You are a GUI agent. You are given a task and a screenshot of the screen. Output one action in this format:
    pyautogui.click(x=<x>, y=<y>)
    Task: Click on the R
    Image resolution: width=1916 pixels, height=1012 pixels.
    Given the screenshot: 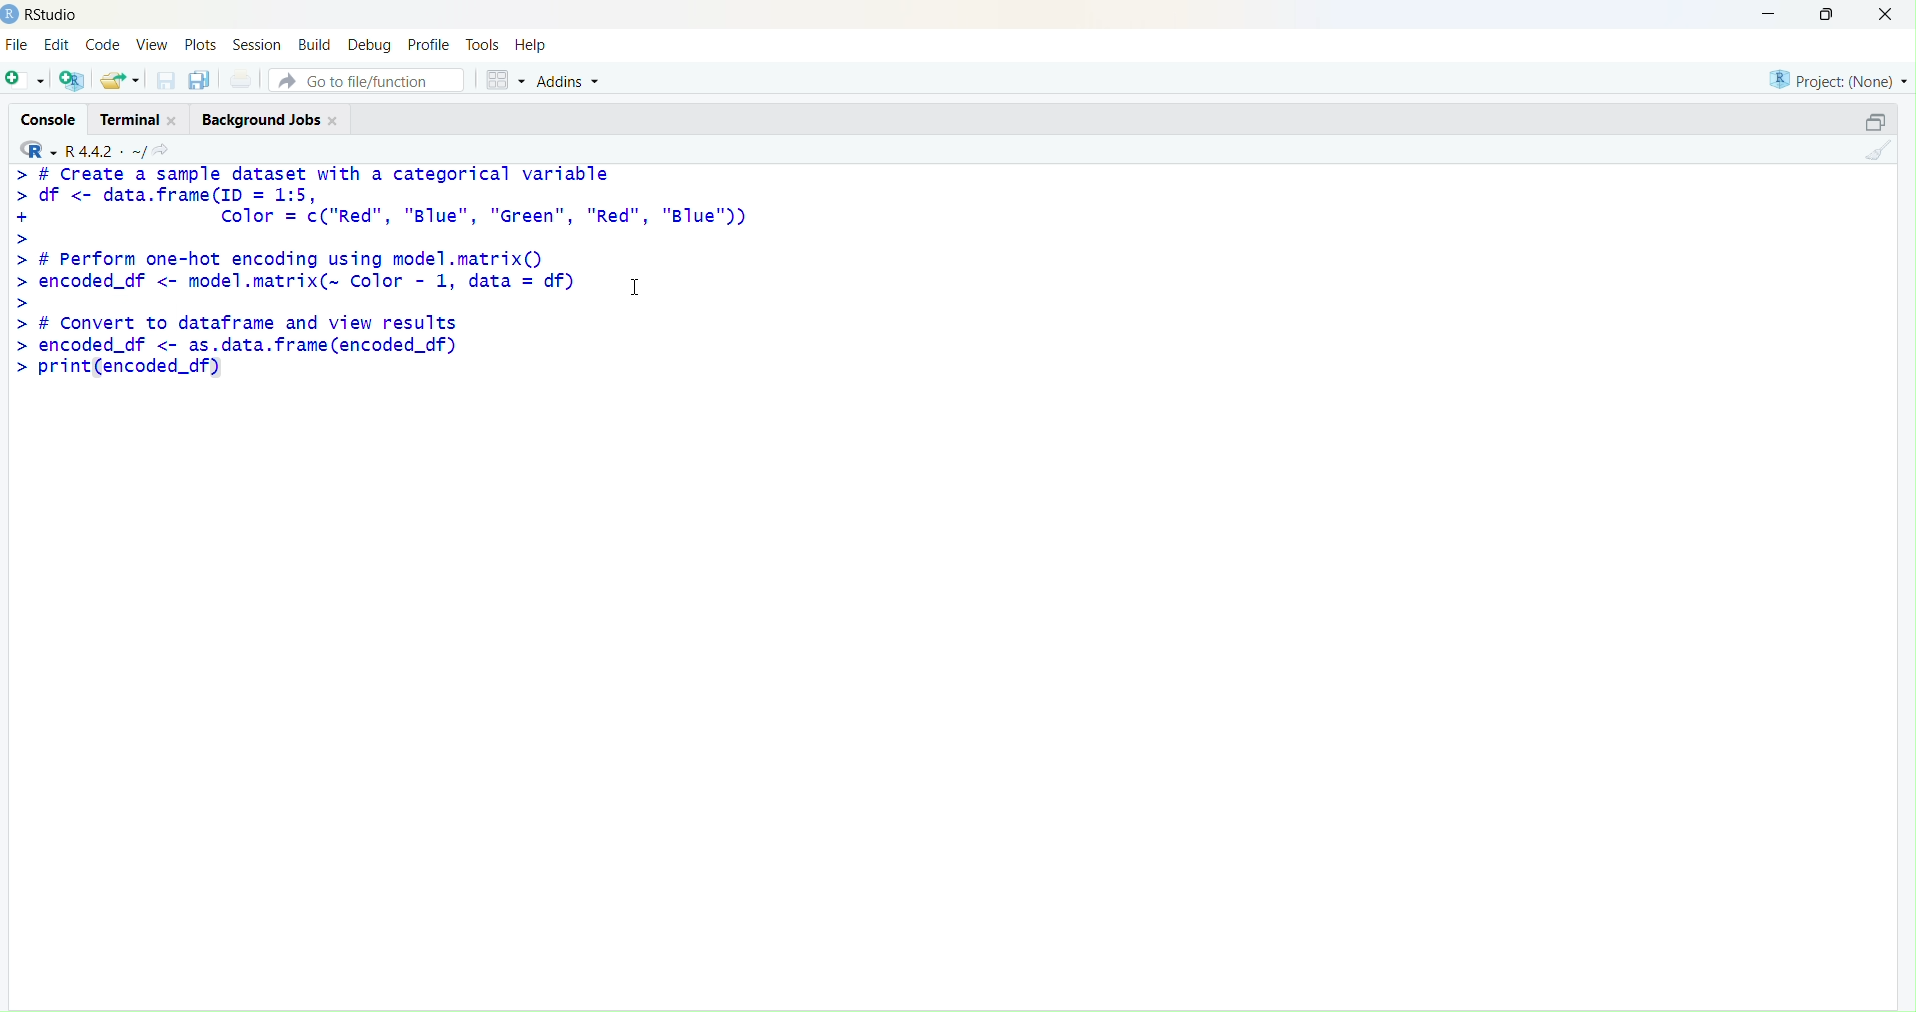 What is the action you would take?
    pyautogui.click(x=39, y=150)
    